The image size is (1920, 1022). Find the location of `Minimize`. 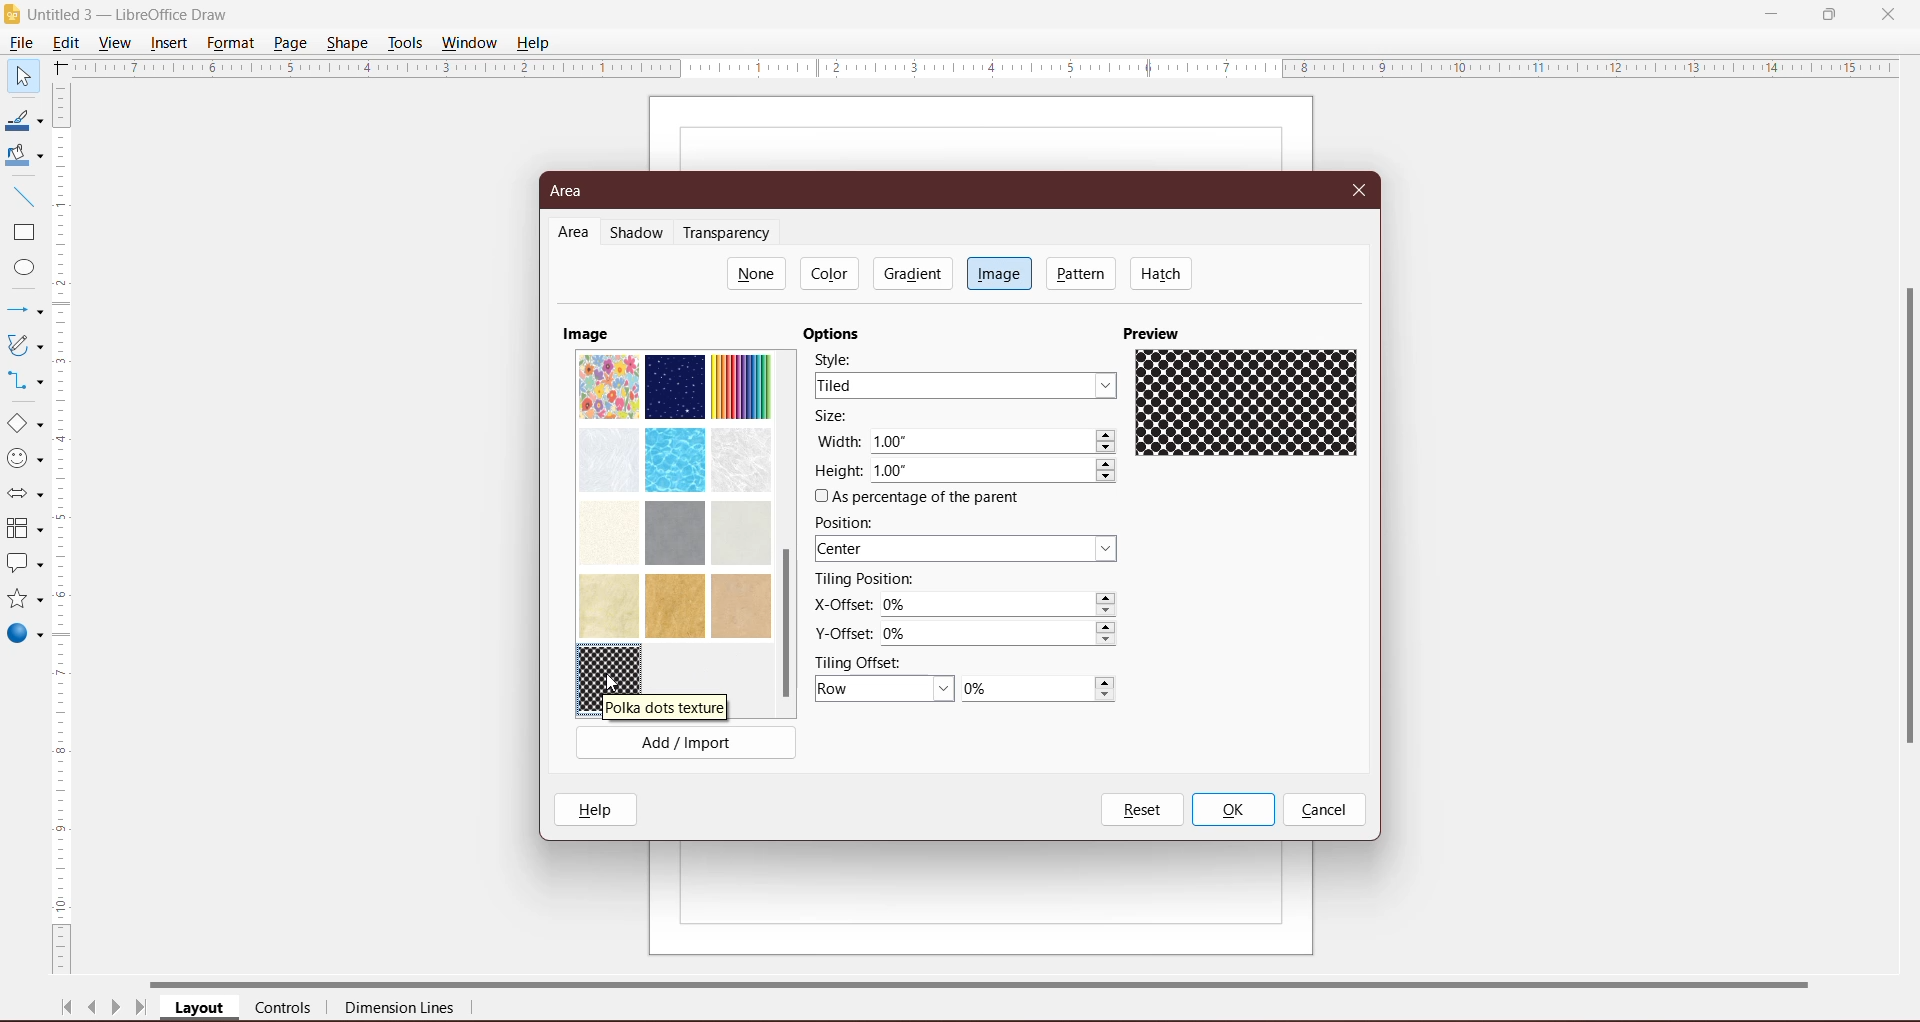

Minimize is located at coordinates (1773, 12).